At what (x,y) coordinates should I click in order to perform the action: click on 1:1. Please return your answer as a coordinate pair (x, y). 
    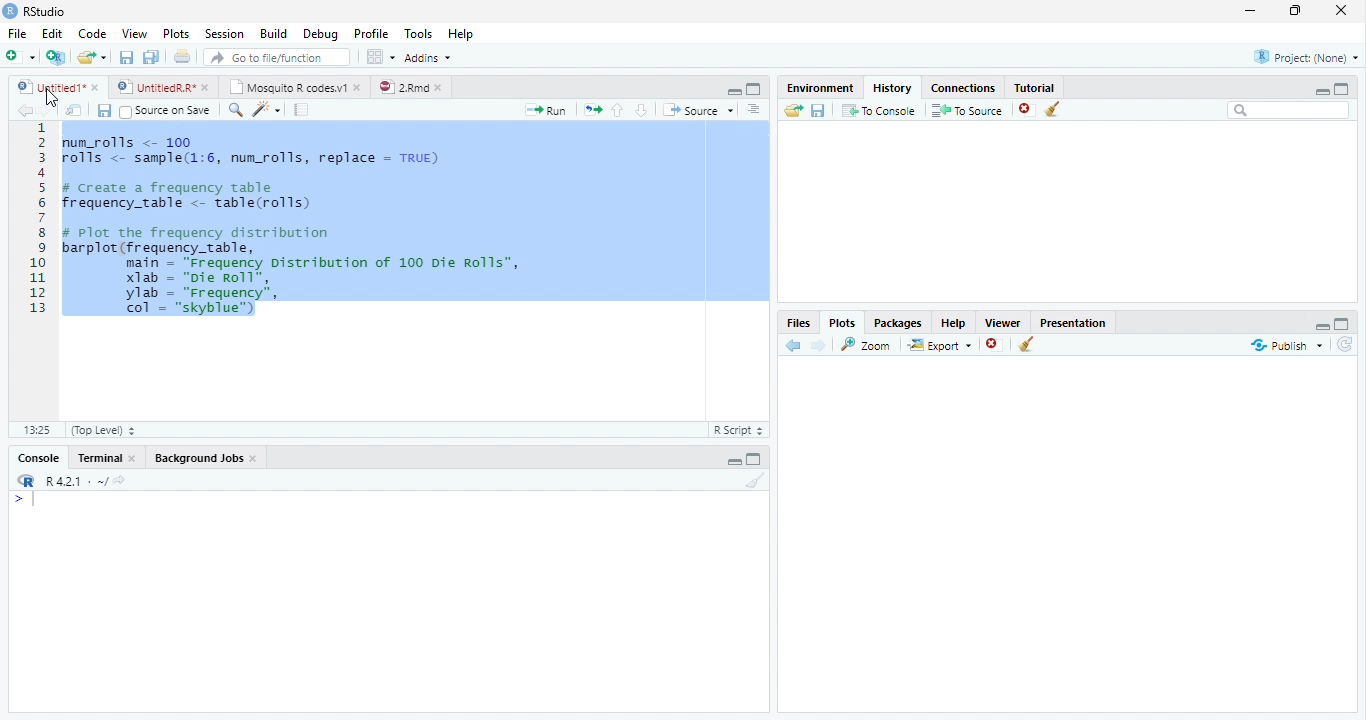
    Looking at the image, I should click on (35, 430).